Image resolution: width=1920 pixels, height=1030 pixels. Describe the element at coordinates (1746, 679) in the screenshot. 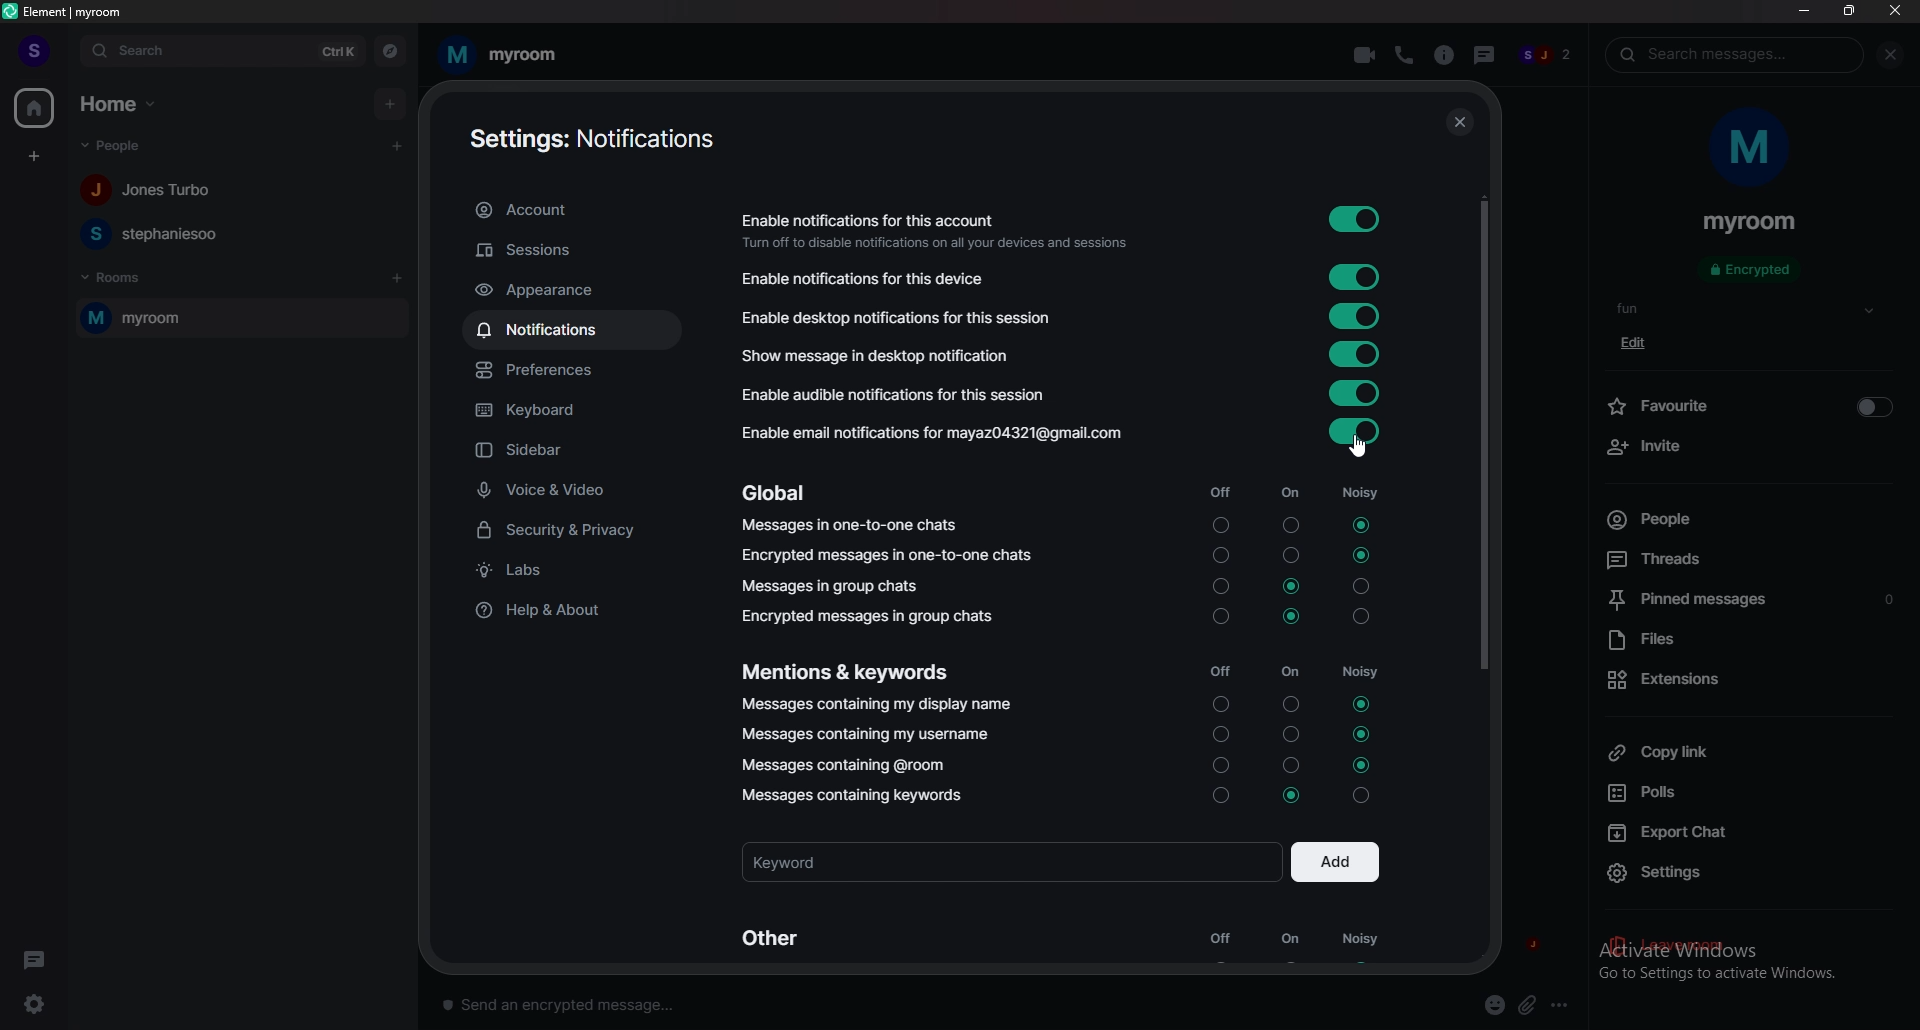

I see `extensions` at that location.